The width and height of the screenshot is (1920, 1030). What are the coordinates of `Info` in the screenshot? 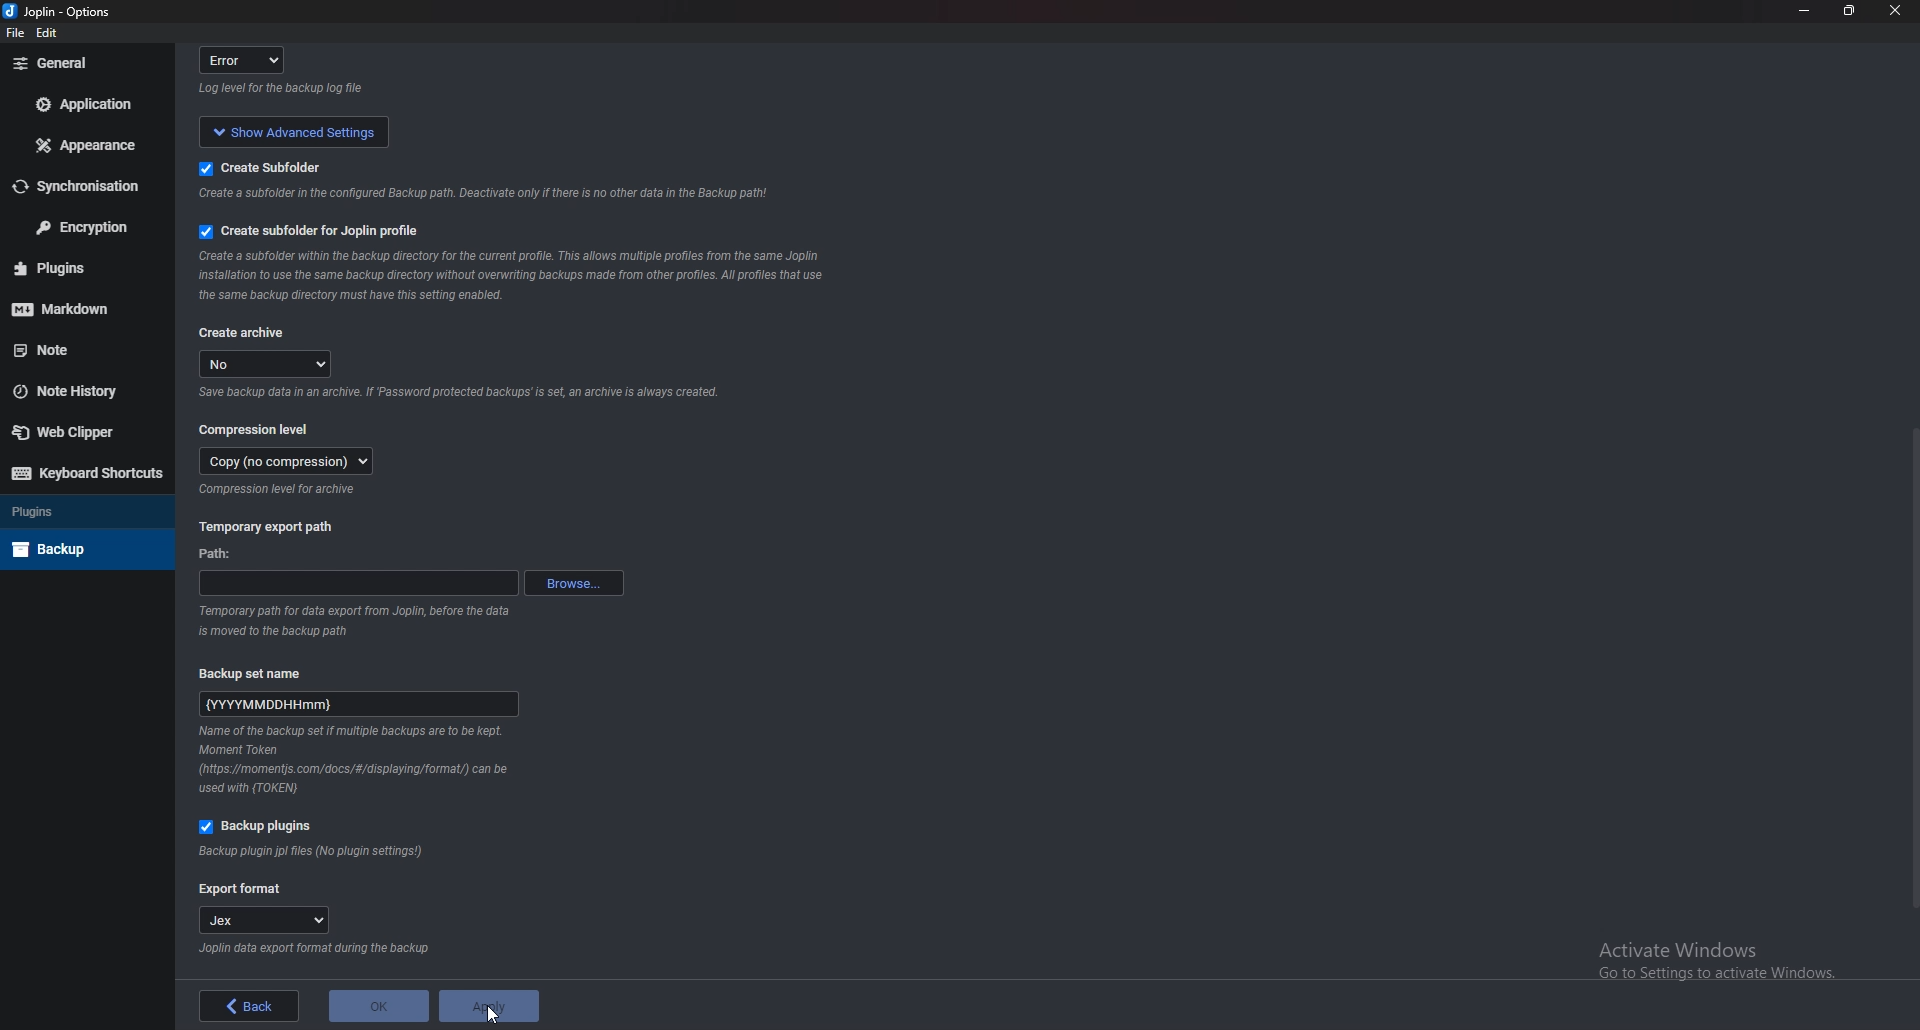 It's located at (313, 852).